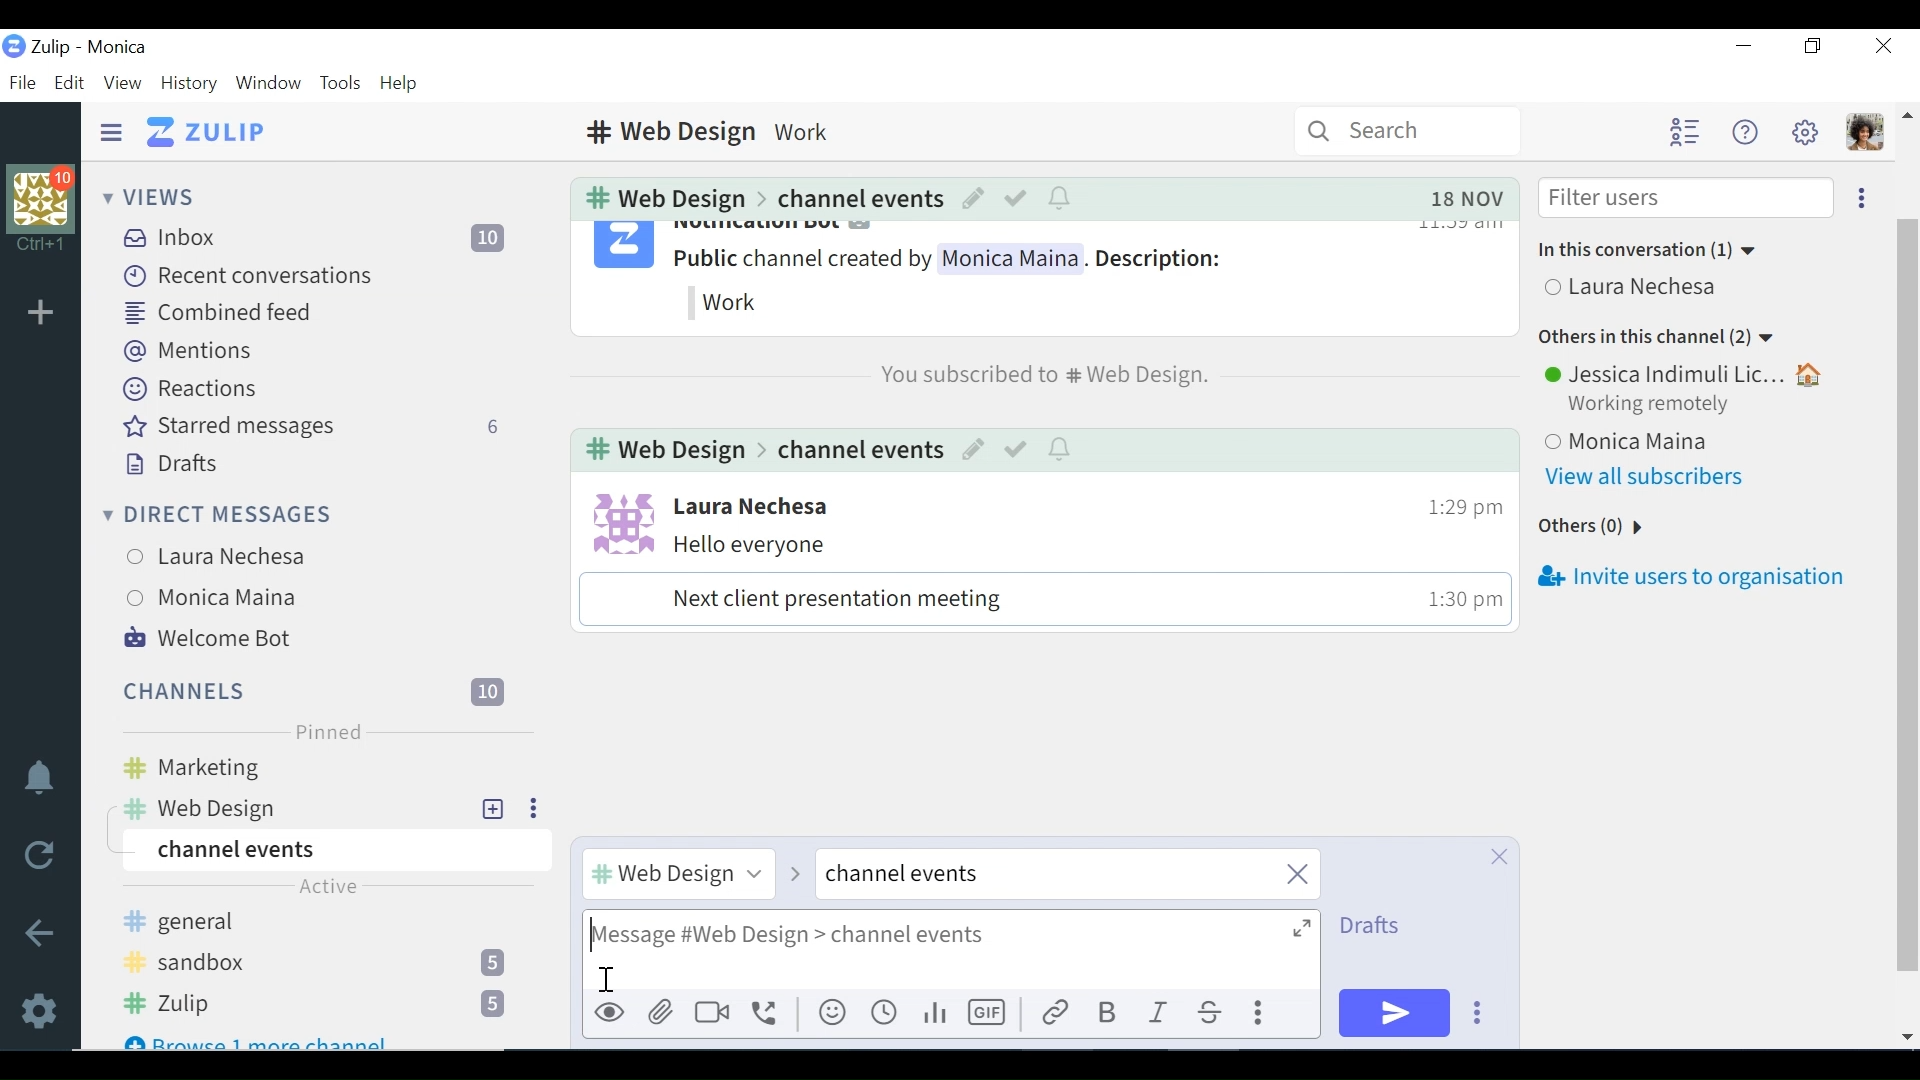 The image size is (1920, 1080). I want to click on web design Channel, so click(291, 808).